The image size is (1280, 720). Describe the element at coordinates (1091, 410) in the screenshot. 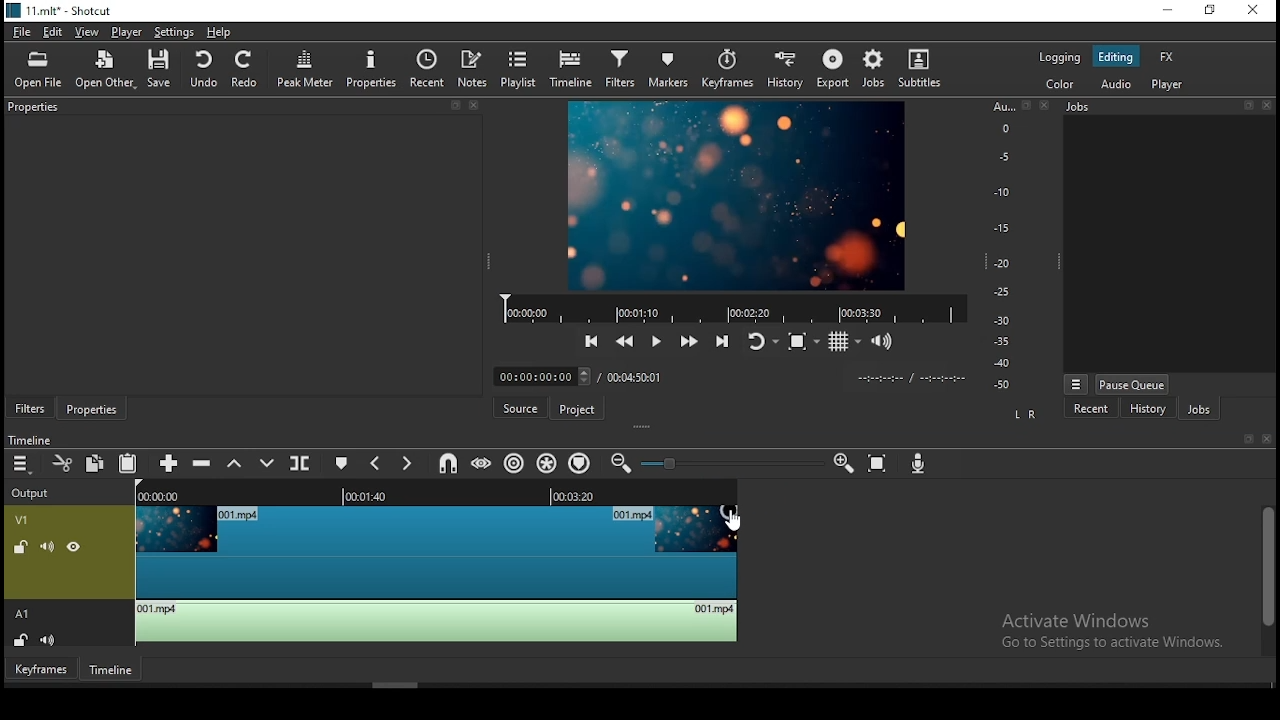

I see `recent` at that location.